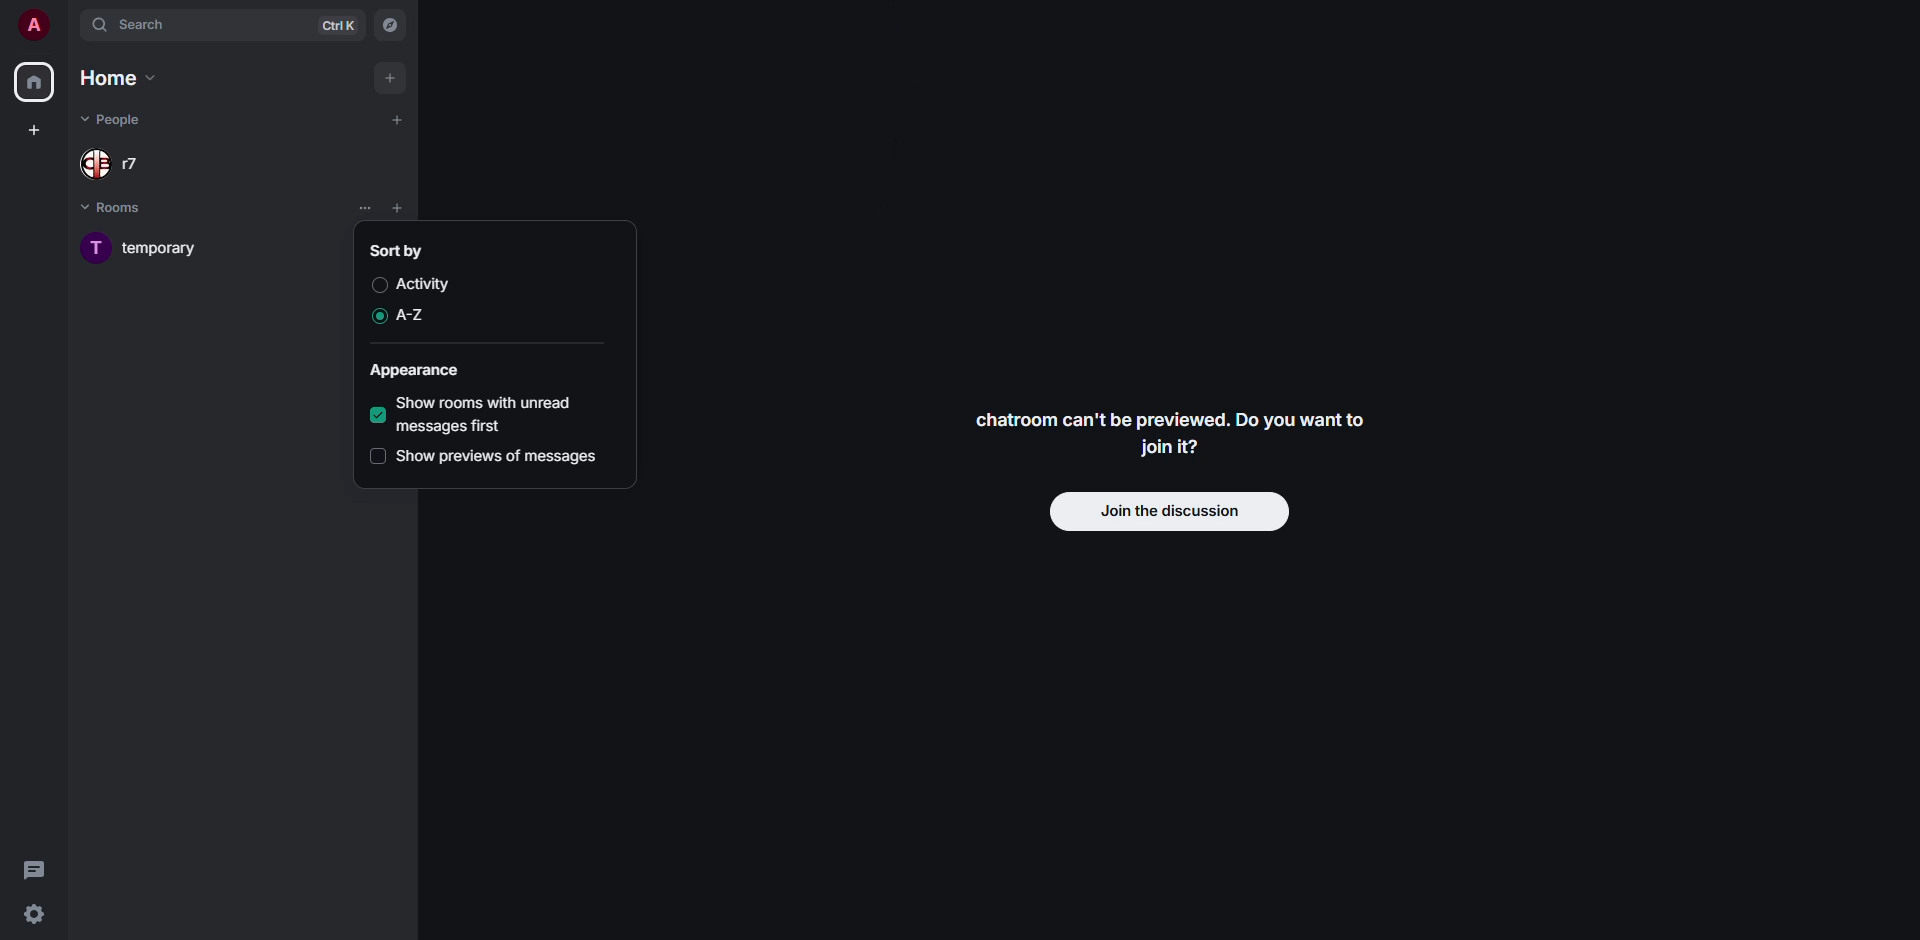 The image size is (1920, 940). I want to click on threads, so click(36, 869).